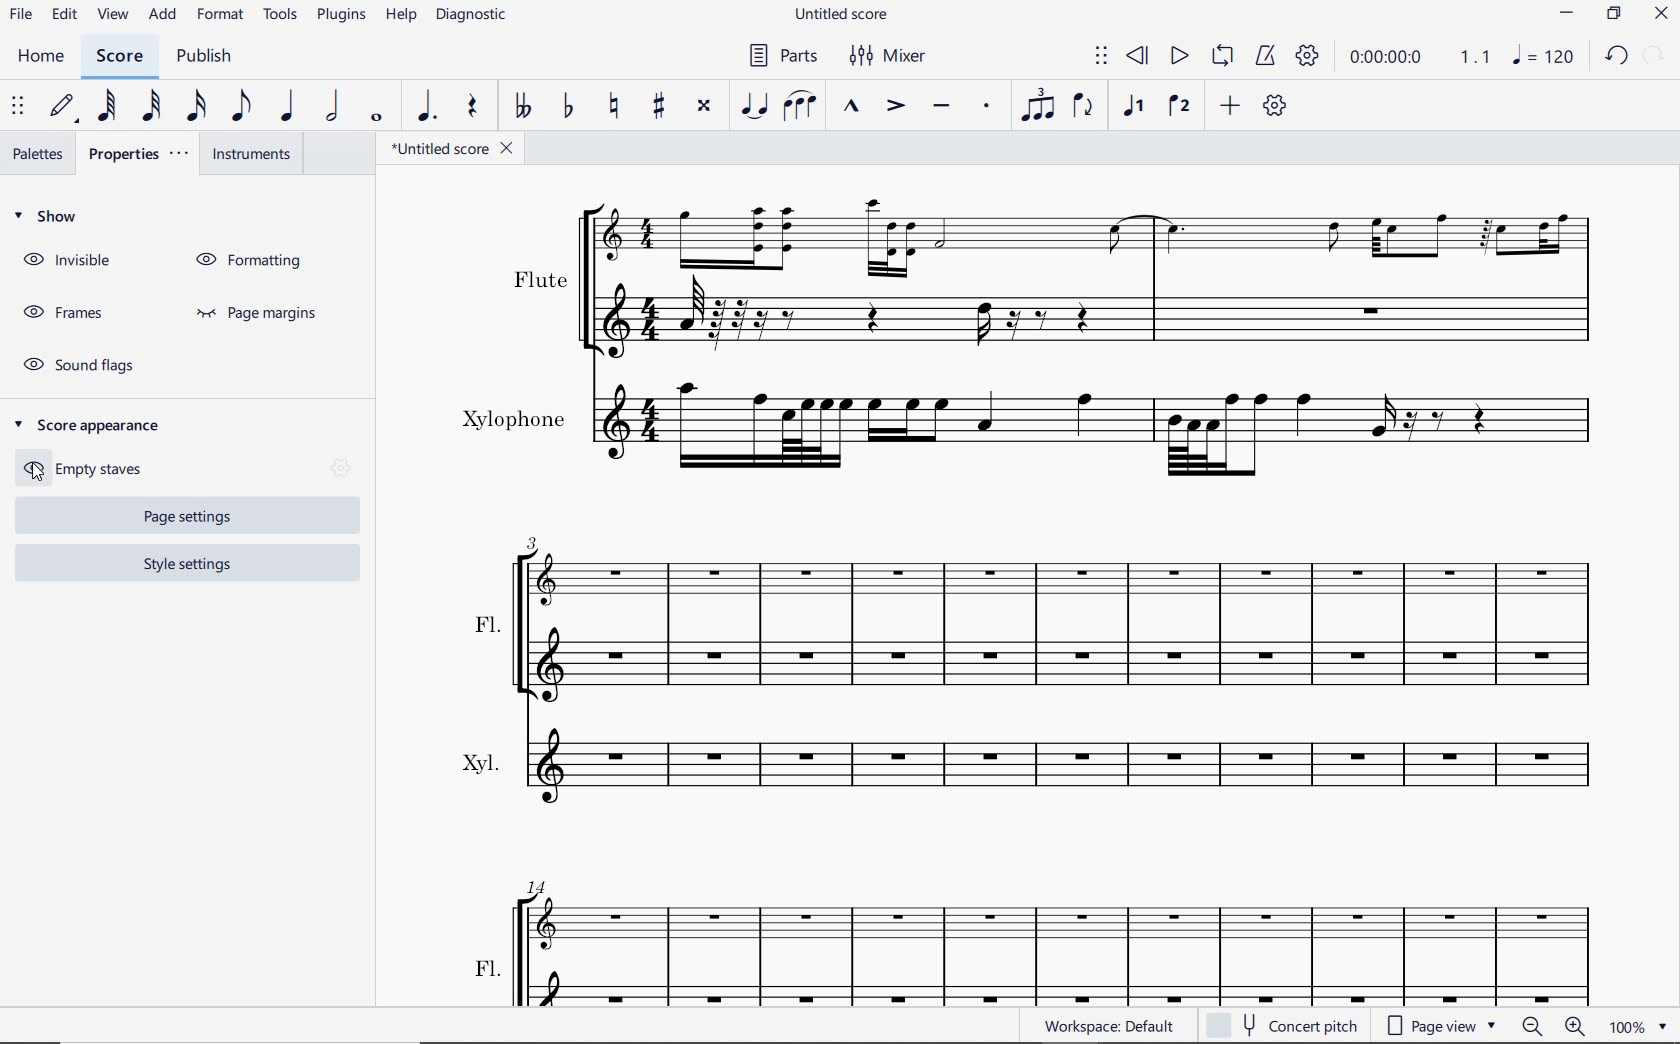 The width and height of the screenshot is (1680, 1044). Describe the element at coordinates (35, 153) in the screenshot. I see `PALETTES` at that location.